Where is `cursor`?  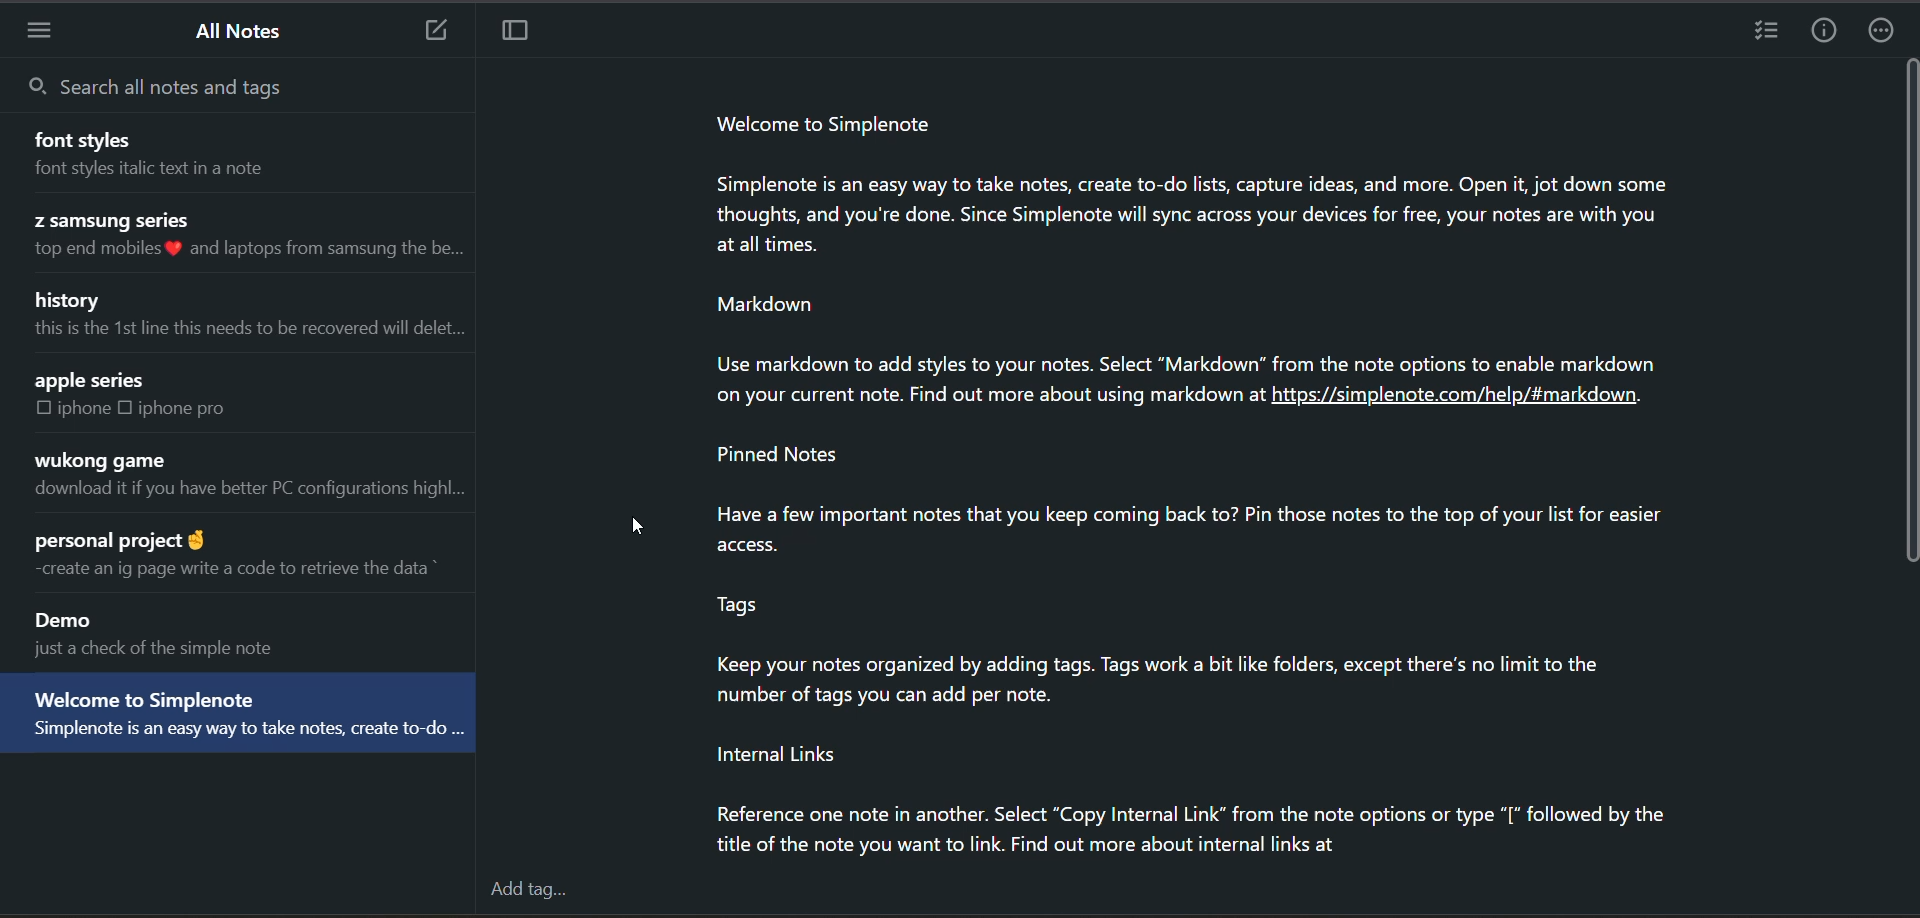
cursor is located at coordinates (636, 527).